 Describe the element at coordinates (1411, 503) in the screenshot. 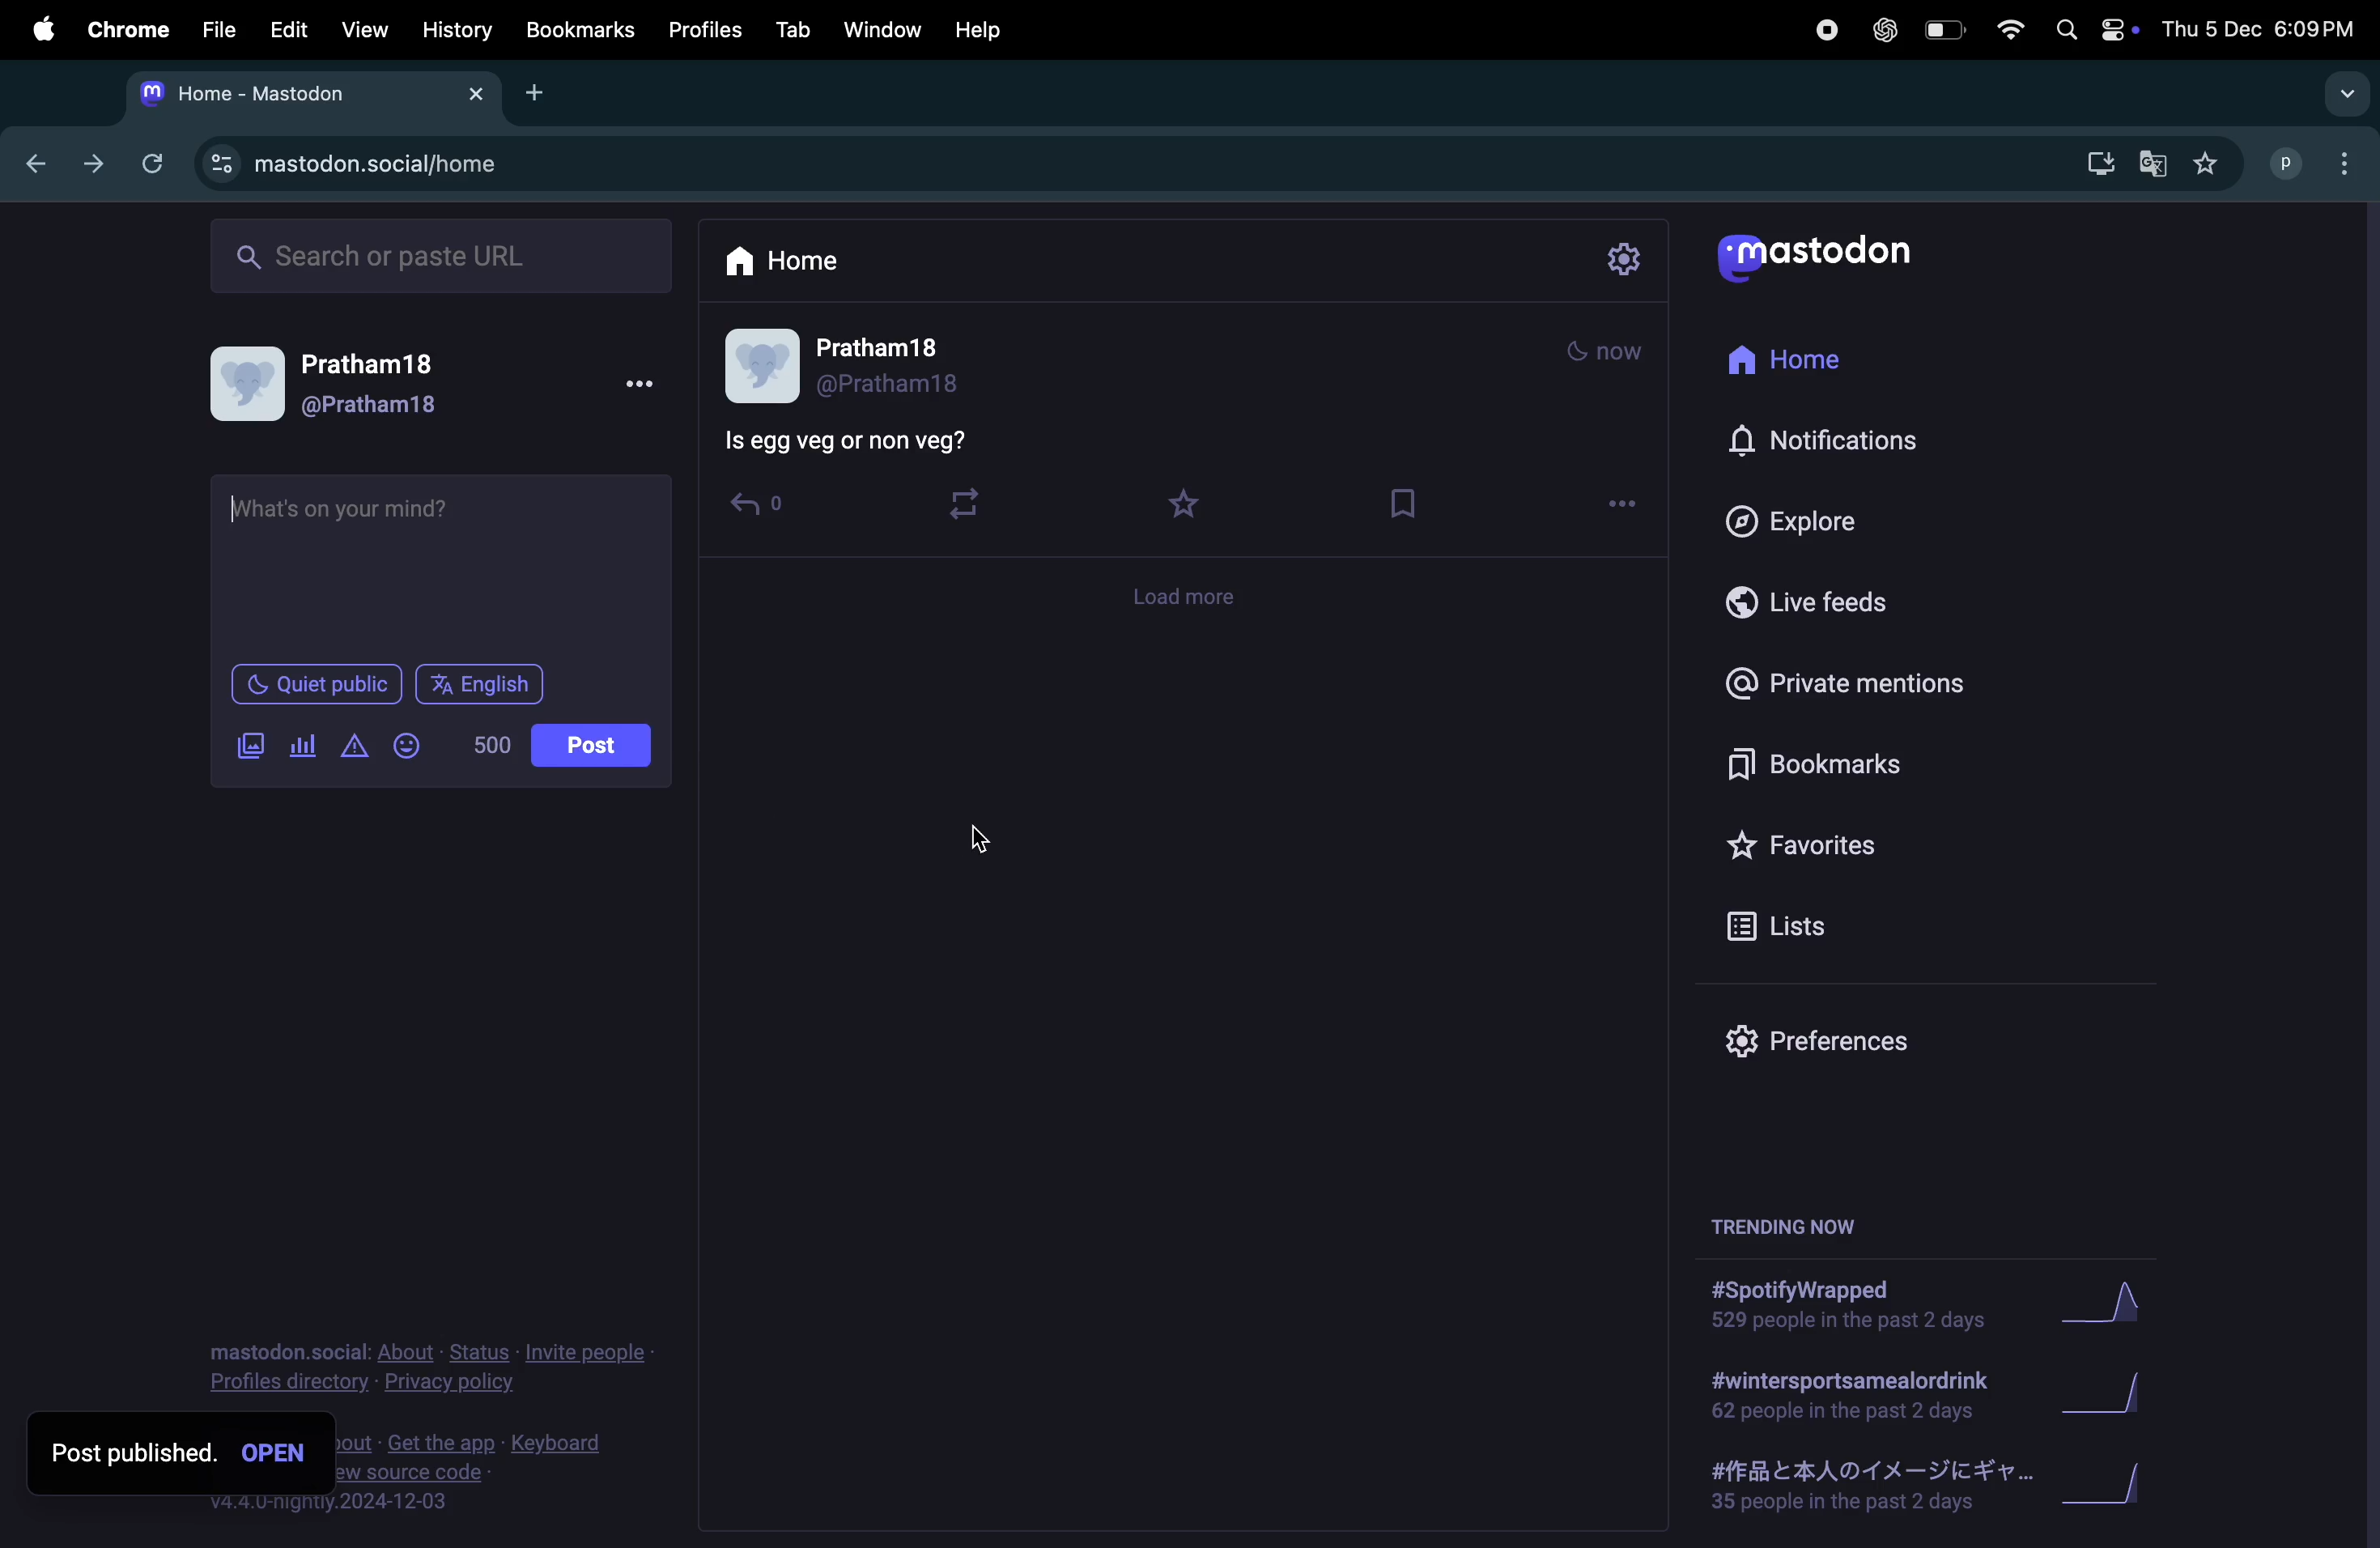

I see `book marks` at that location.